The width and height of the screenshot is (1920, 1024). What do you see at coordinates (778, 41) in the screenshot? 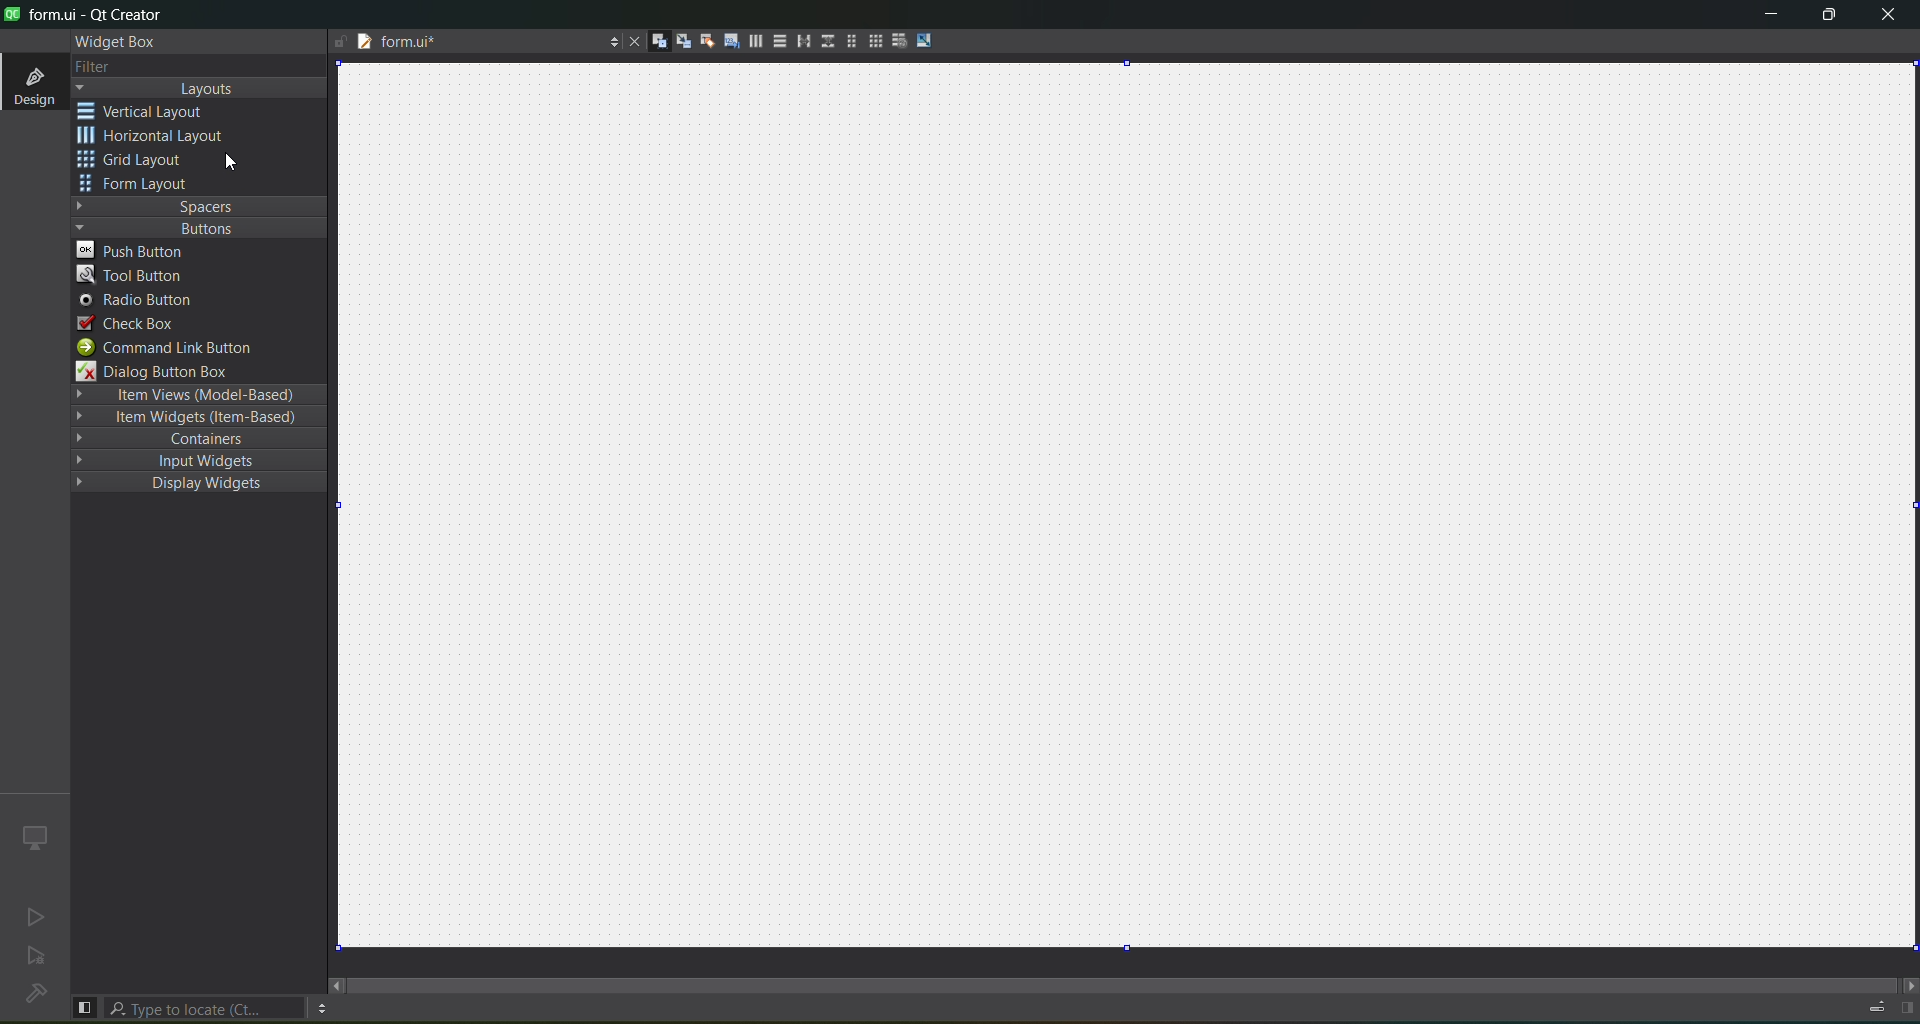
I see `vertical layout` at bounding box center [778, 41].